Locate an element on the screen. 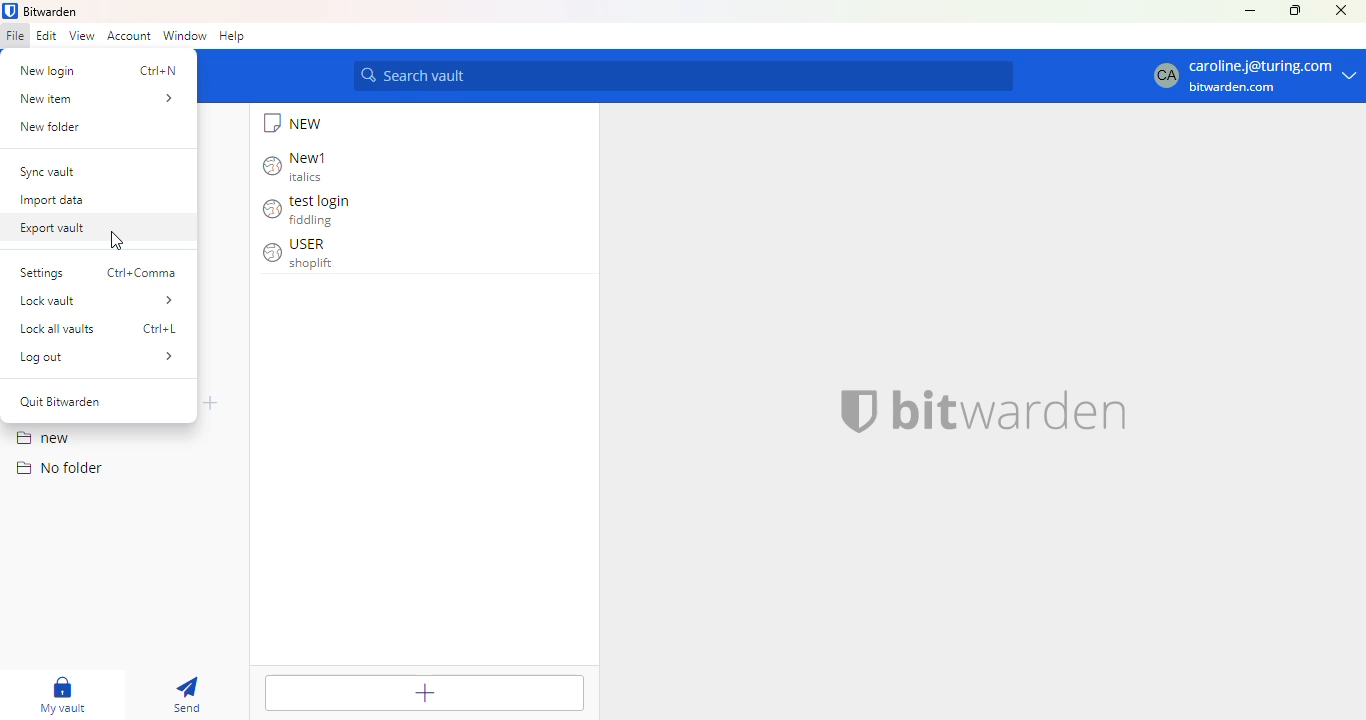  cursor is located at coordinates (117, 241).